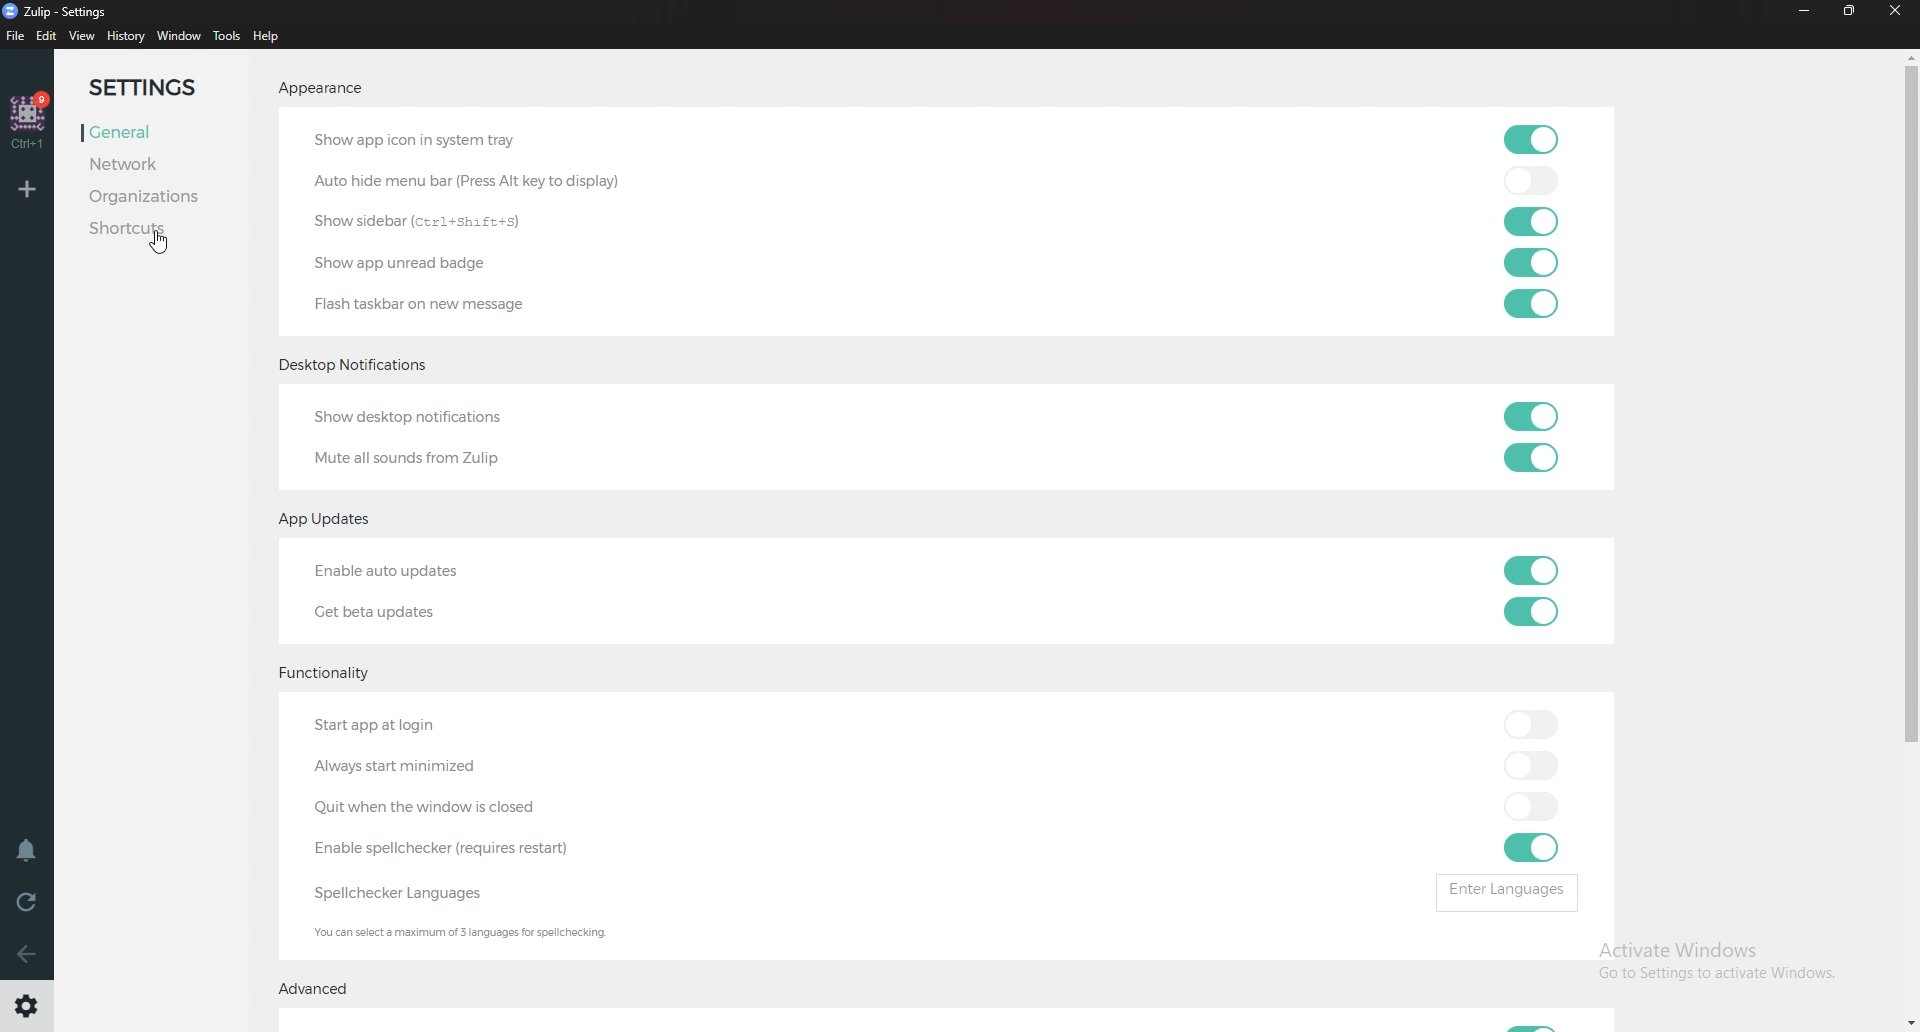 The width and height of the screenshot is (1920, 1032). Describe the element at coordinates (47, 36) in the screenshot. I see `Edit` at that location.